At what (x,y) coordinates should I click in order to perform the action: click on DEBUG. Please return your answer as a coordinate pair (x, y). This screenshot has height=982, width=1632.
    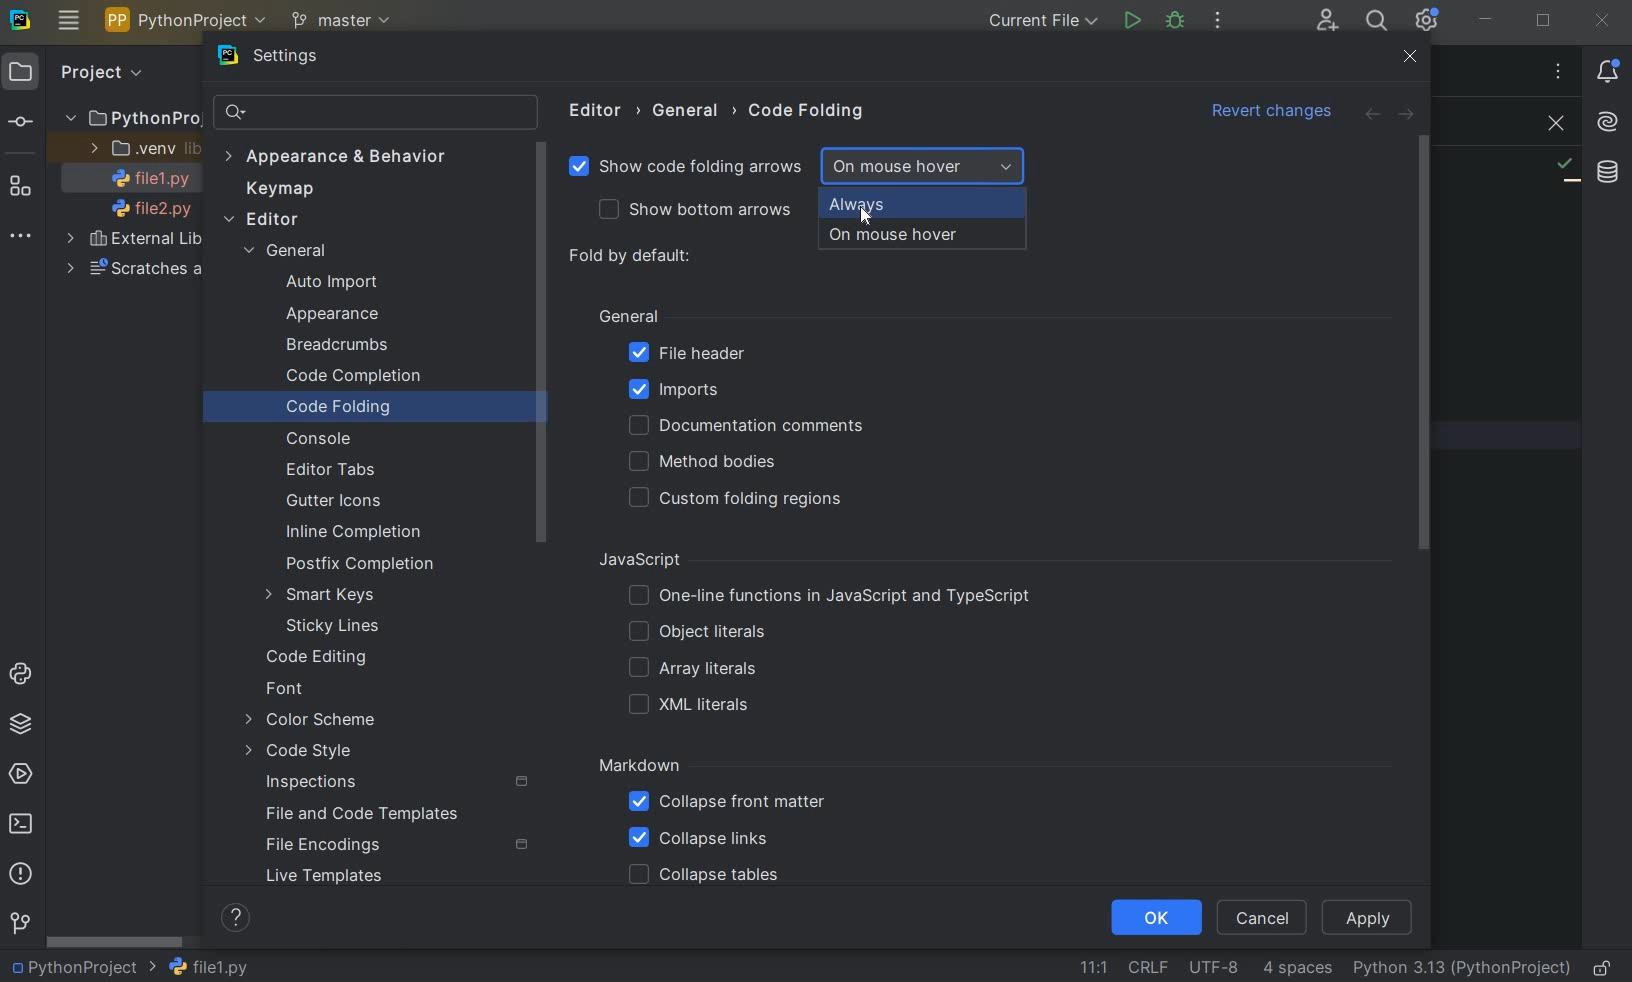
    Looking at the image, I should click on (1177, 22).